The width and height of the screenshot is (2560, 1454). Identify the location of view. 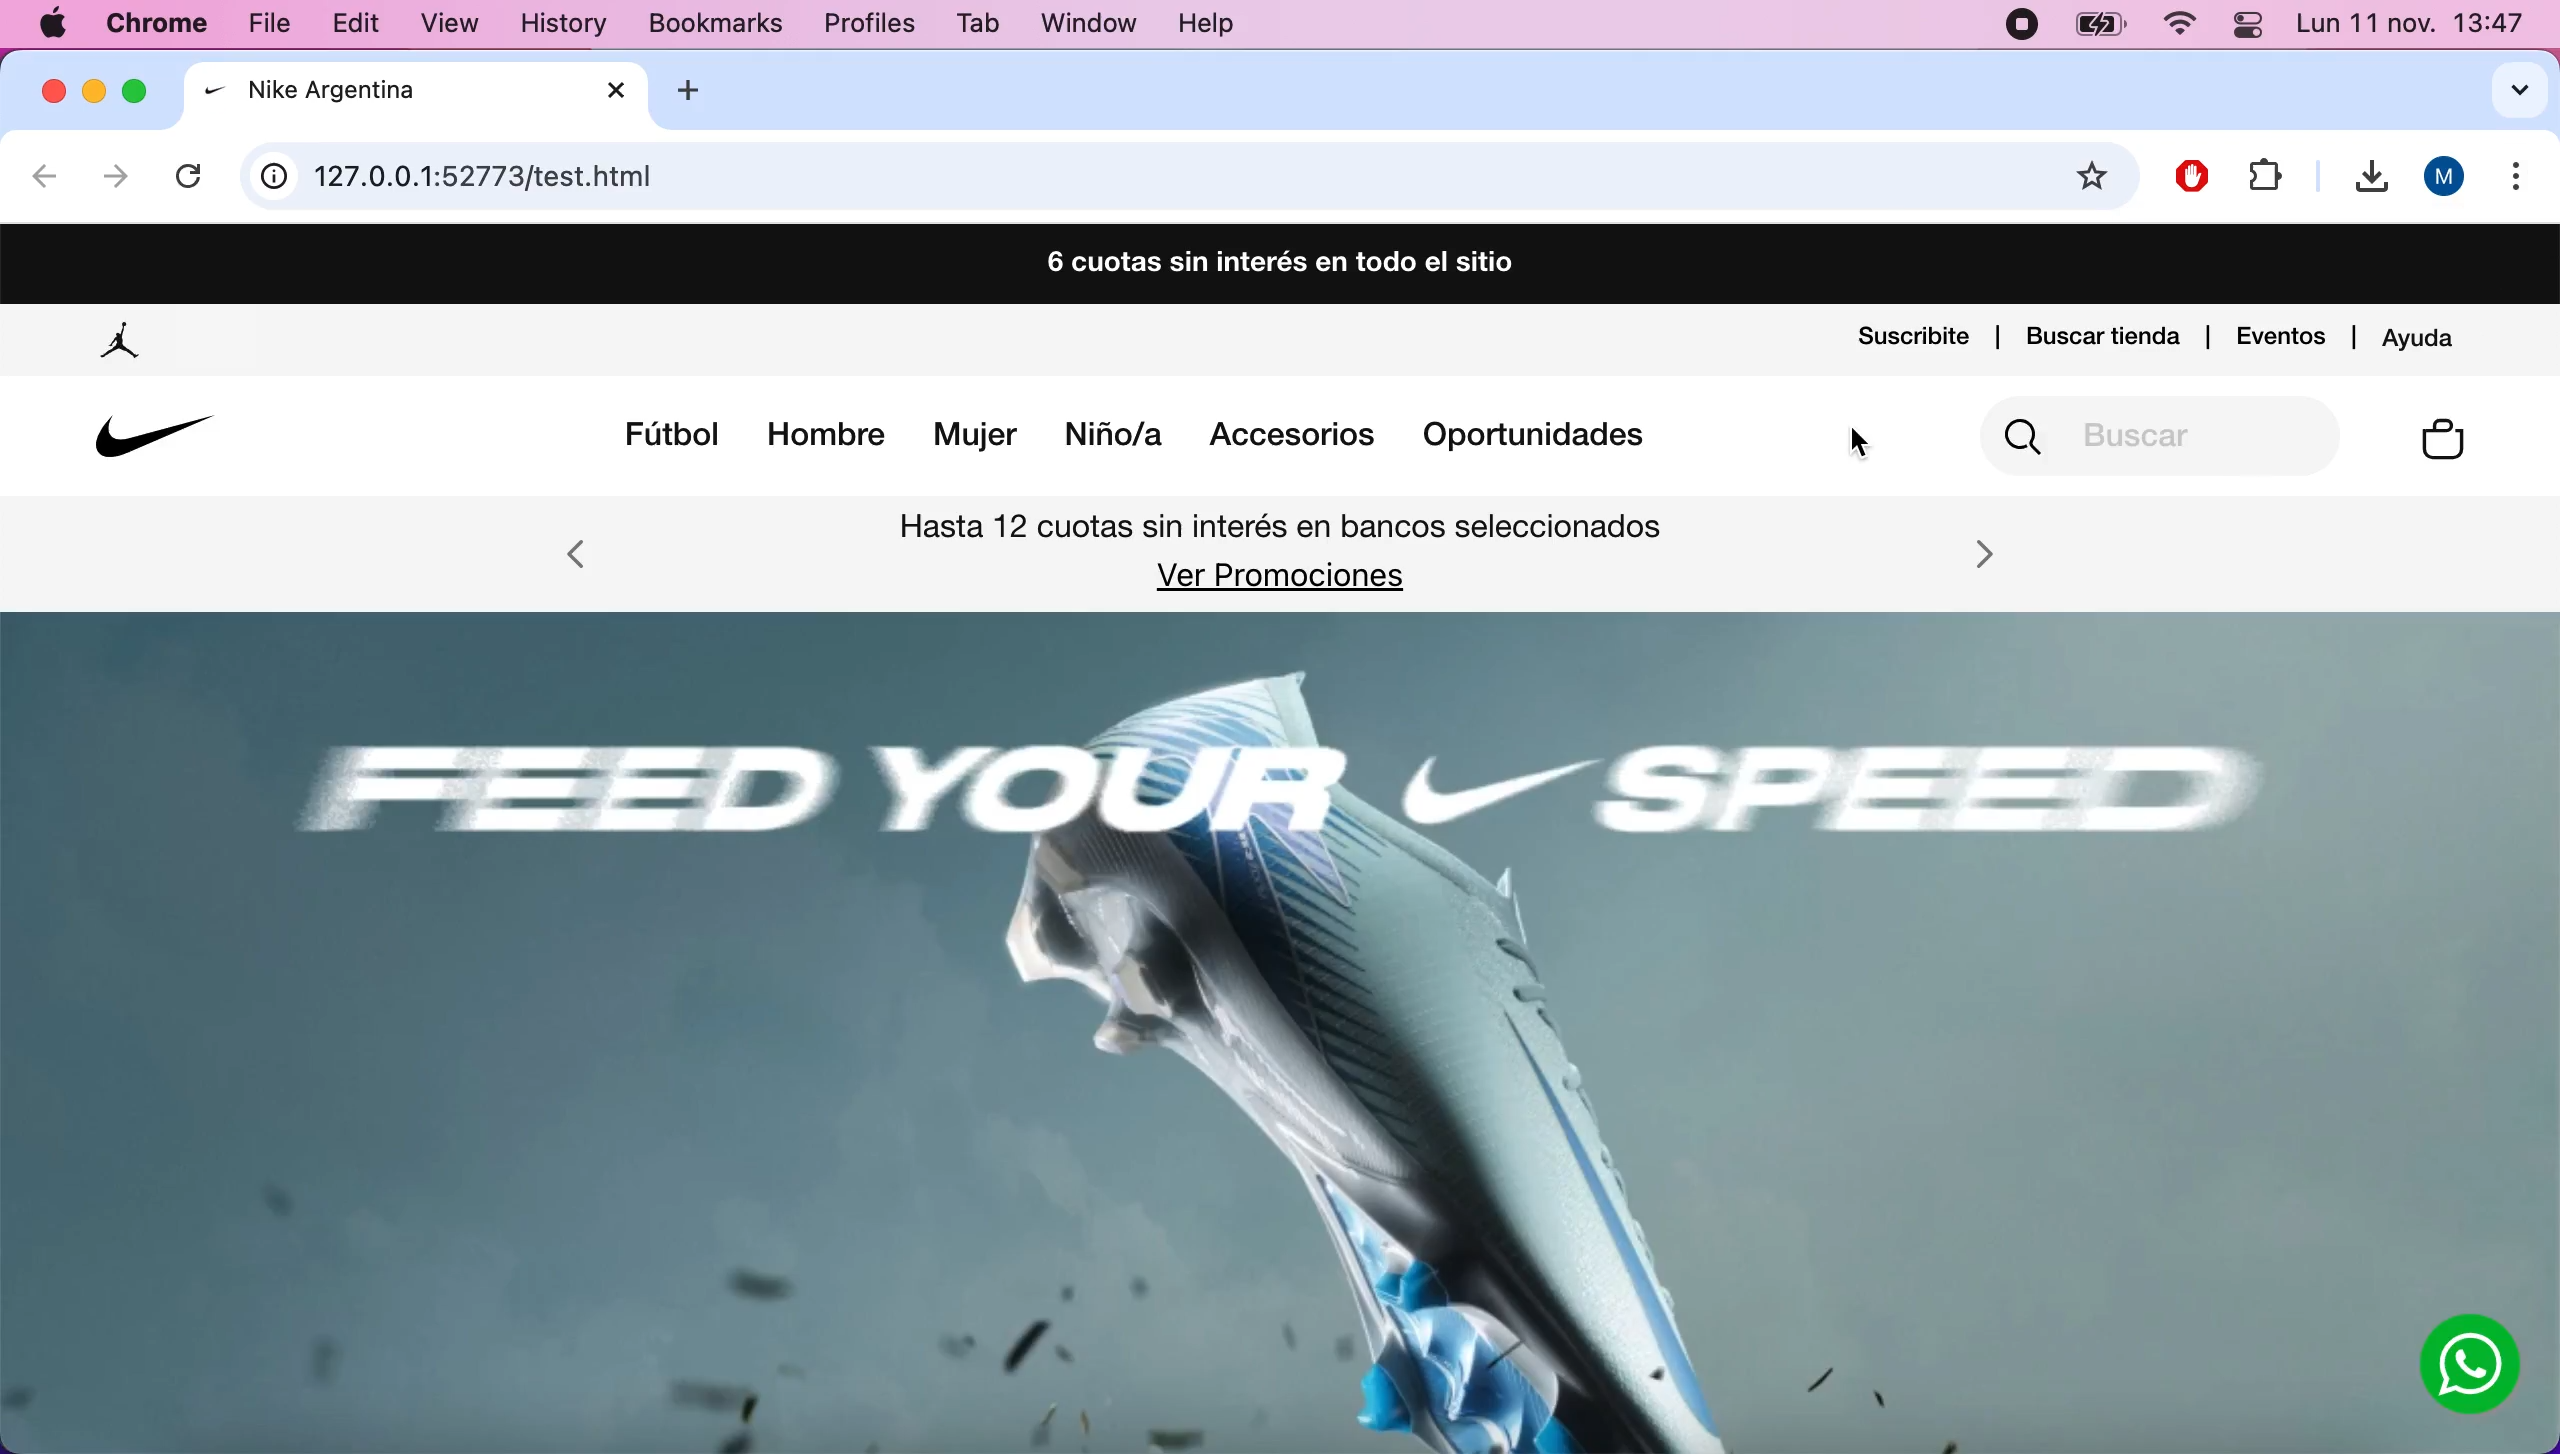
(462, 27).